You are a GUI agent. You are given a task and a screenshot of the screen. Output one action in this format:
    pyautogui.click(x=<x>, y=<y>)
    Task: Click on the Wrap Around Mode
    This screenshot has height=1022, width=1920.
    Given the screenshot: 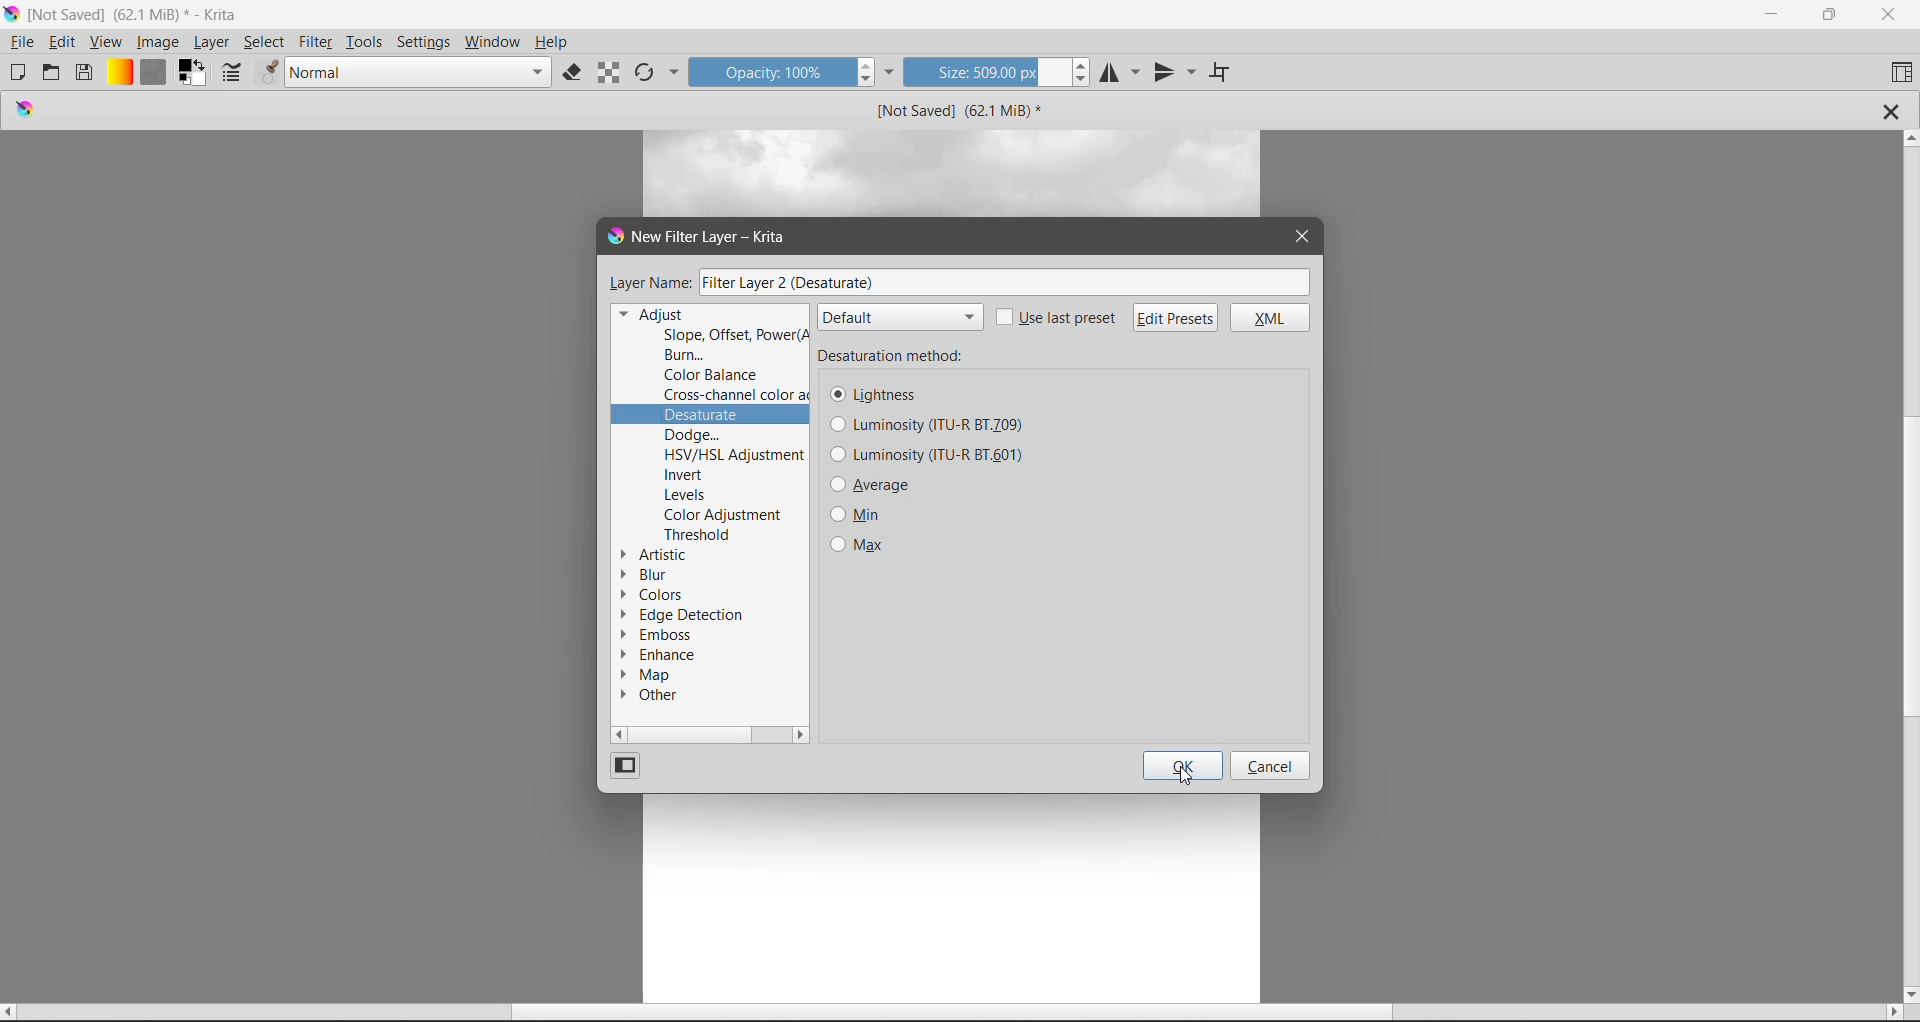 What is the action you would take?
    pyautogui.click(x=1220, y=74)
    